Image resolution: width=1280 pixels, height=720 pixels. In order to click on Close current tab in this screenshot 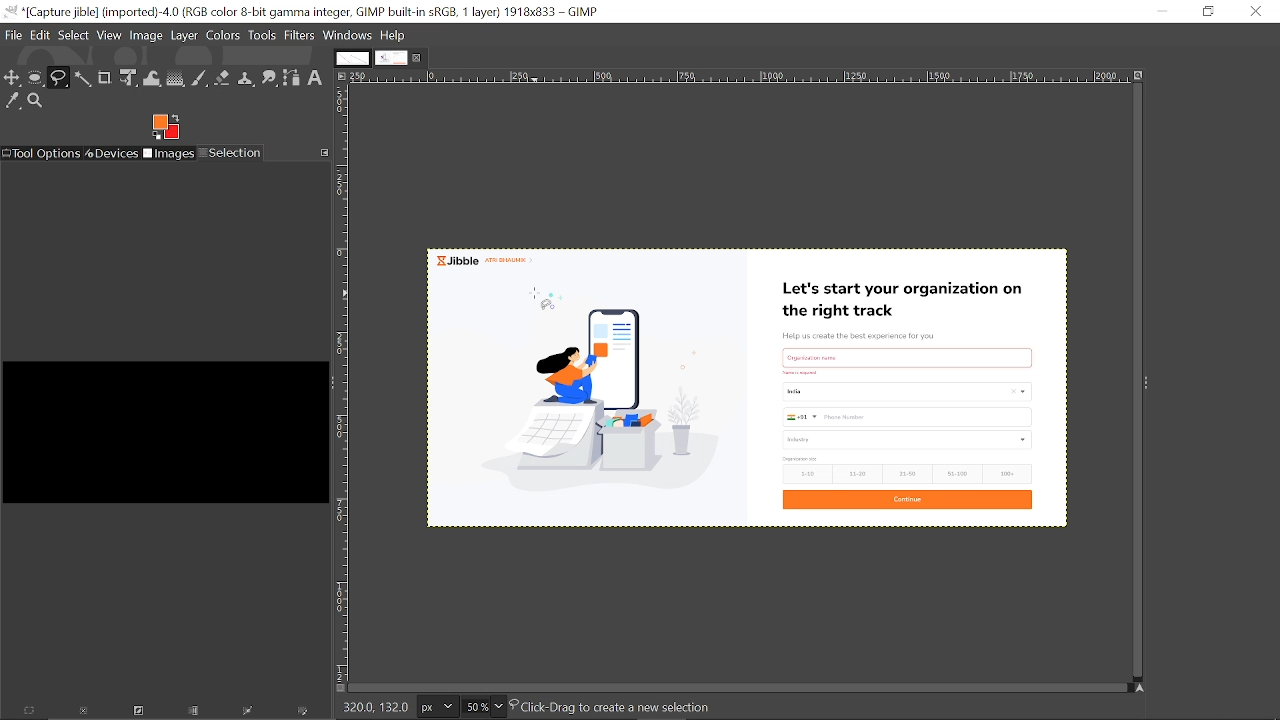, I will do `click(419, 61)`.